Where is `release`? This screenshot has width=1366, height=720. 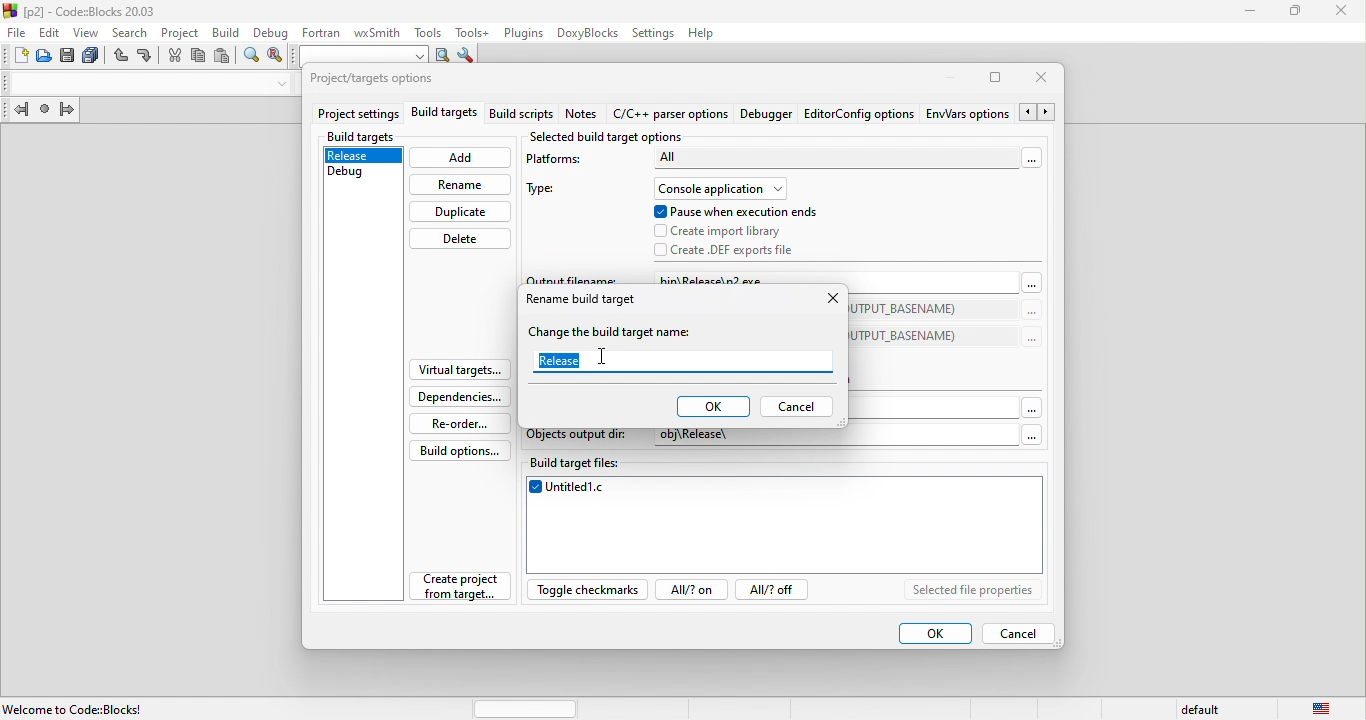
release is located at coordinates (560, 360).